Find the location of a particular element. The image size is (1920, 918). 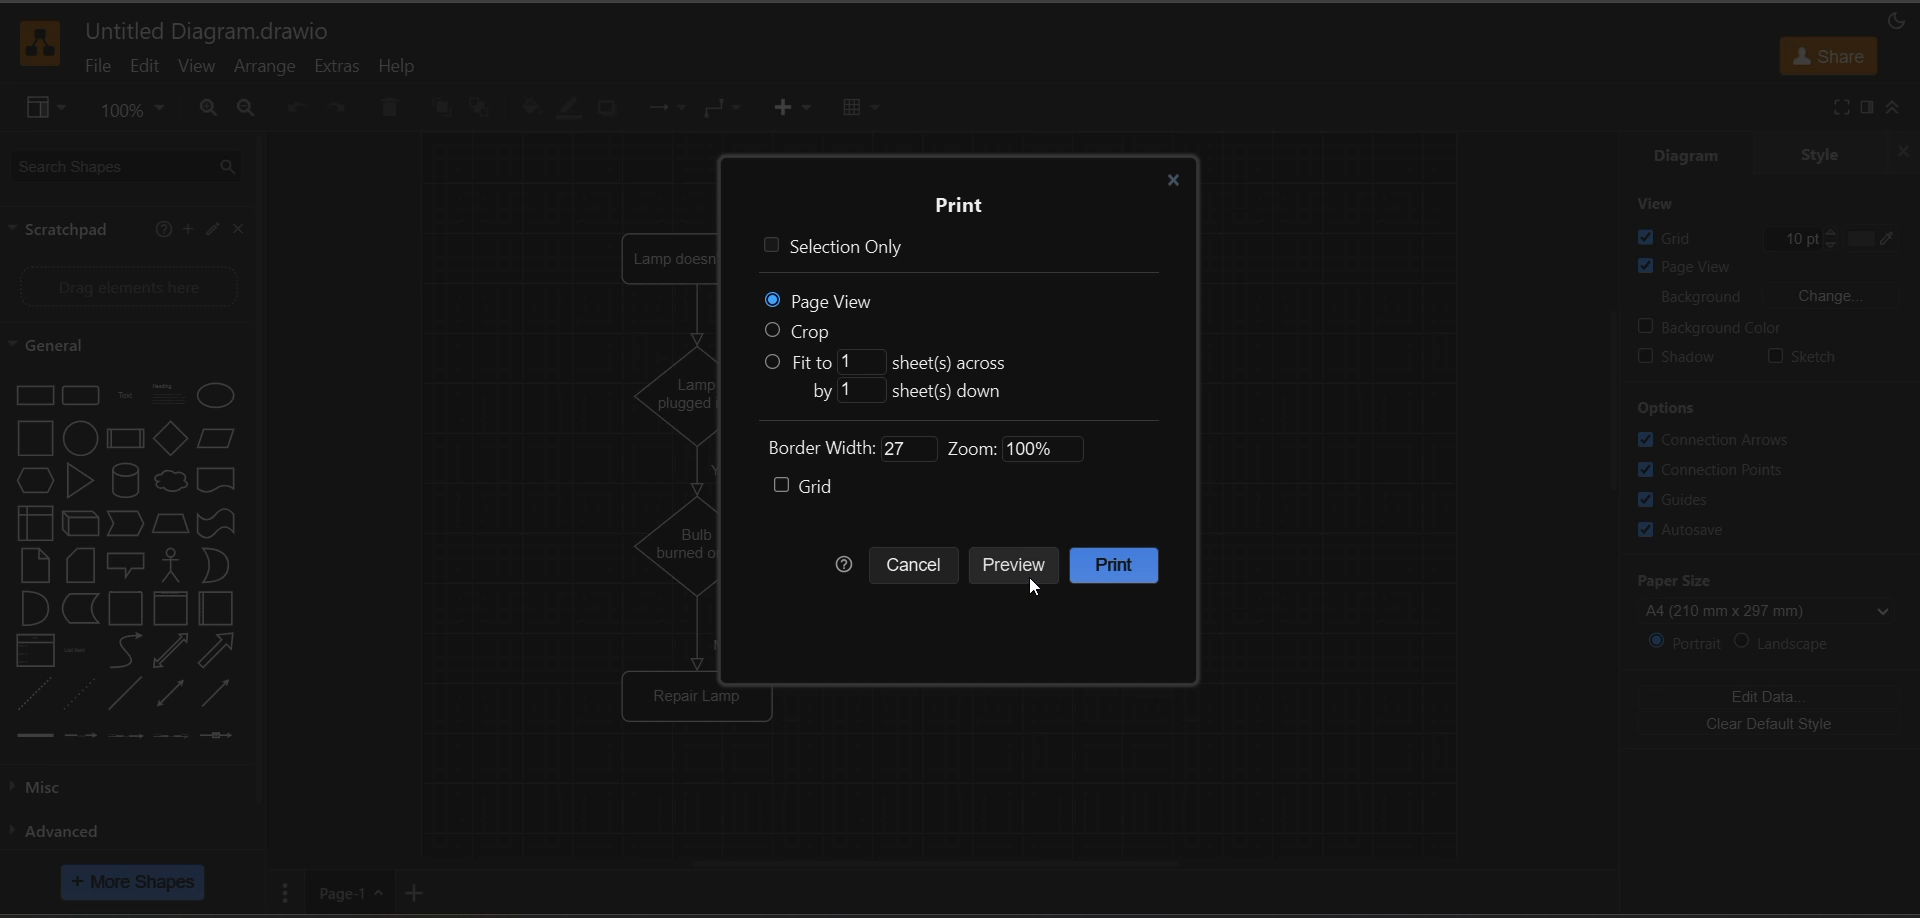

guides is located at coordinates (1684, 500).